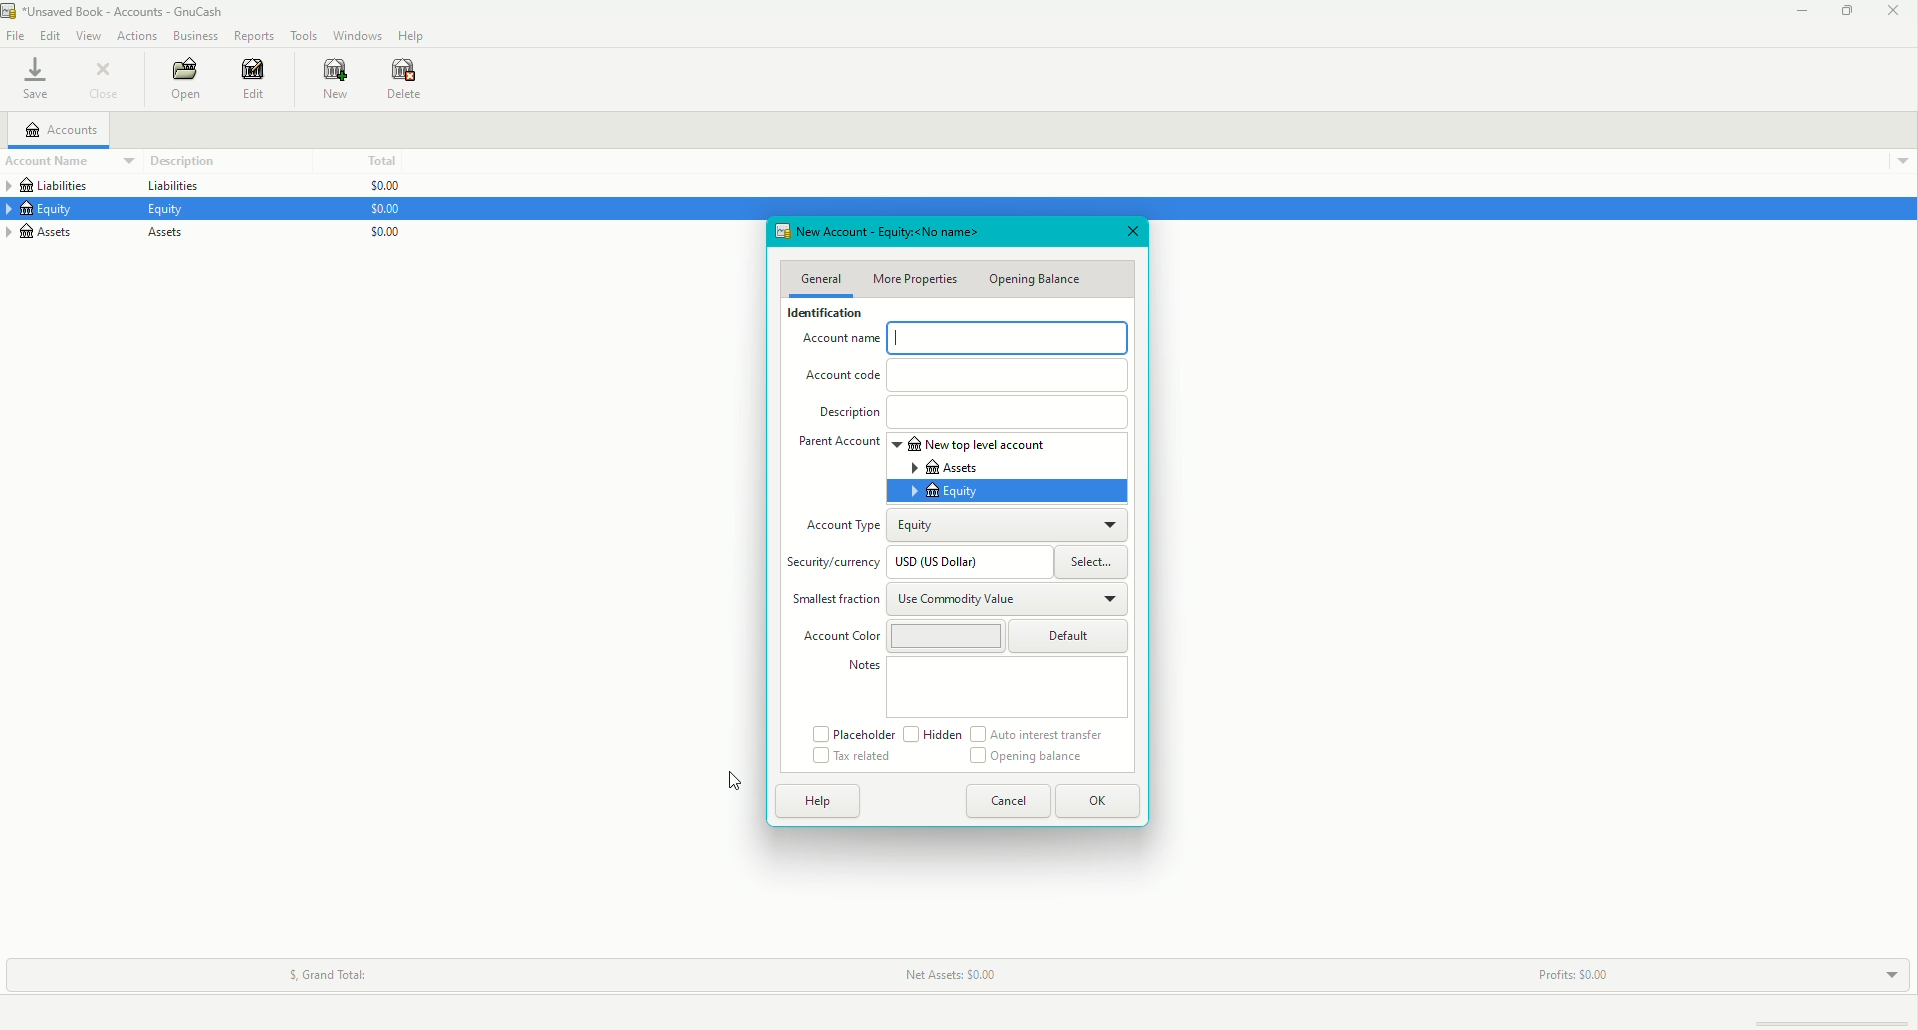 The image size is (1918, 1030). What do you see at coordinates (34, 80) in the screenshot?
I see `Save` at bounding box center [34, 80].